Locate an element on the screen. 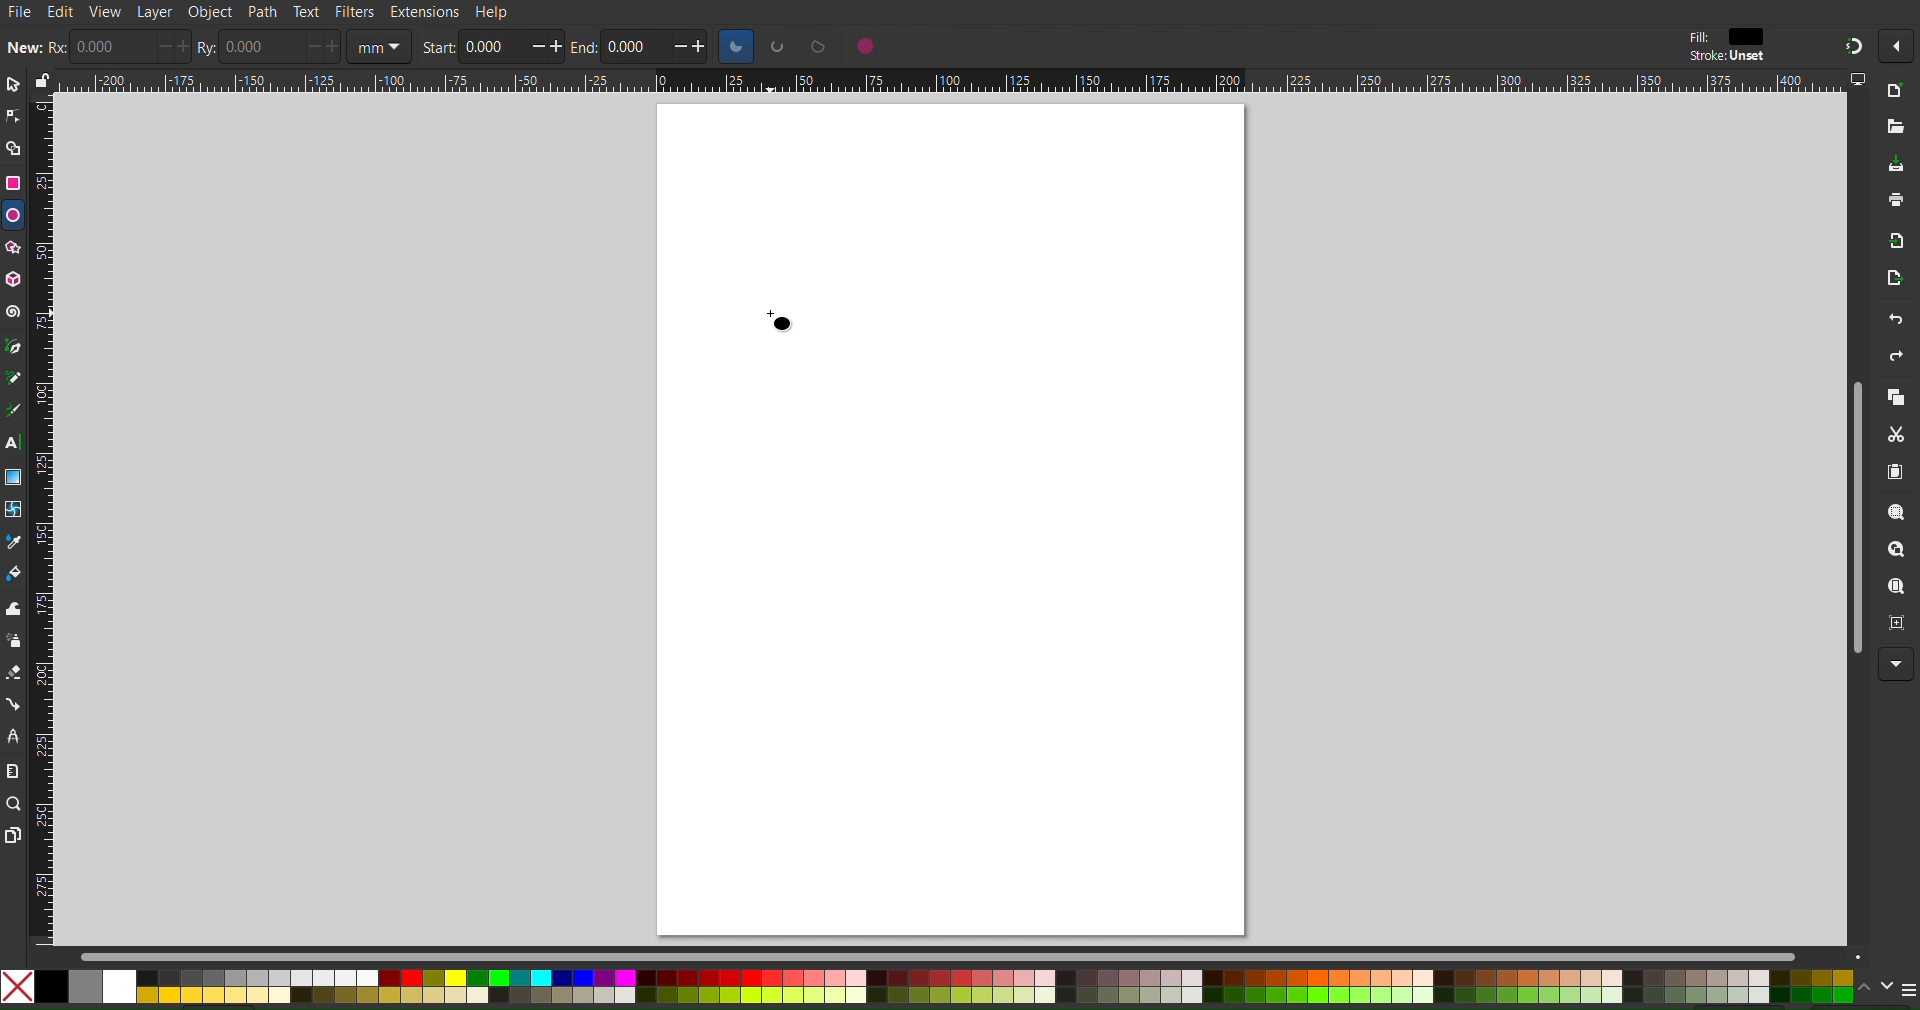 This screenshot has height=1010, width=1920. Ellipse is located at coordinates (14, 216).